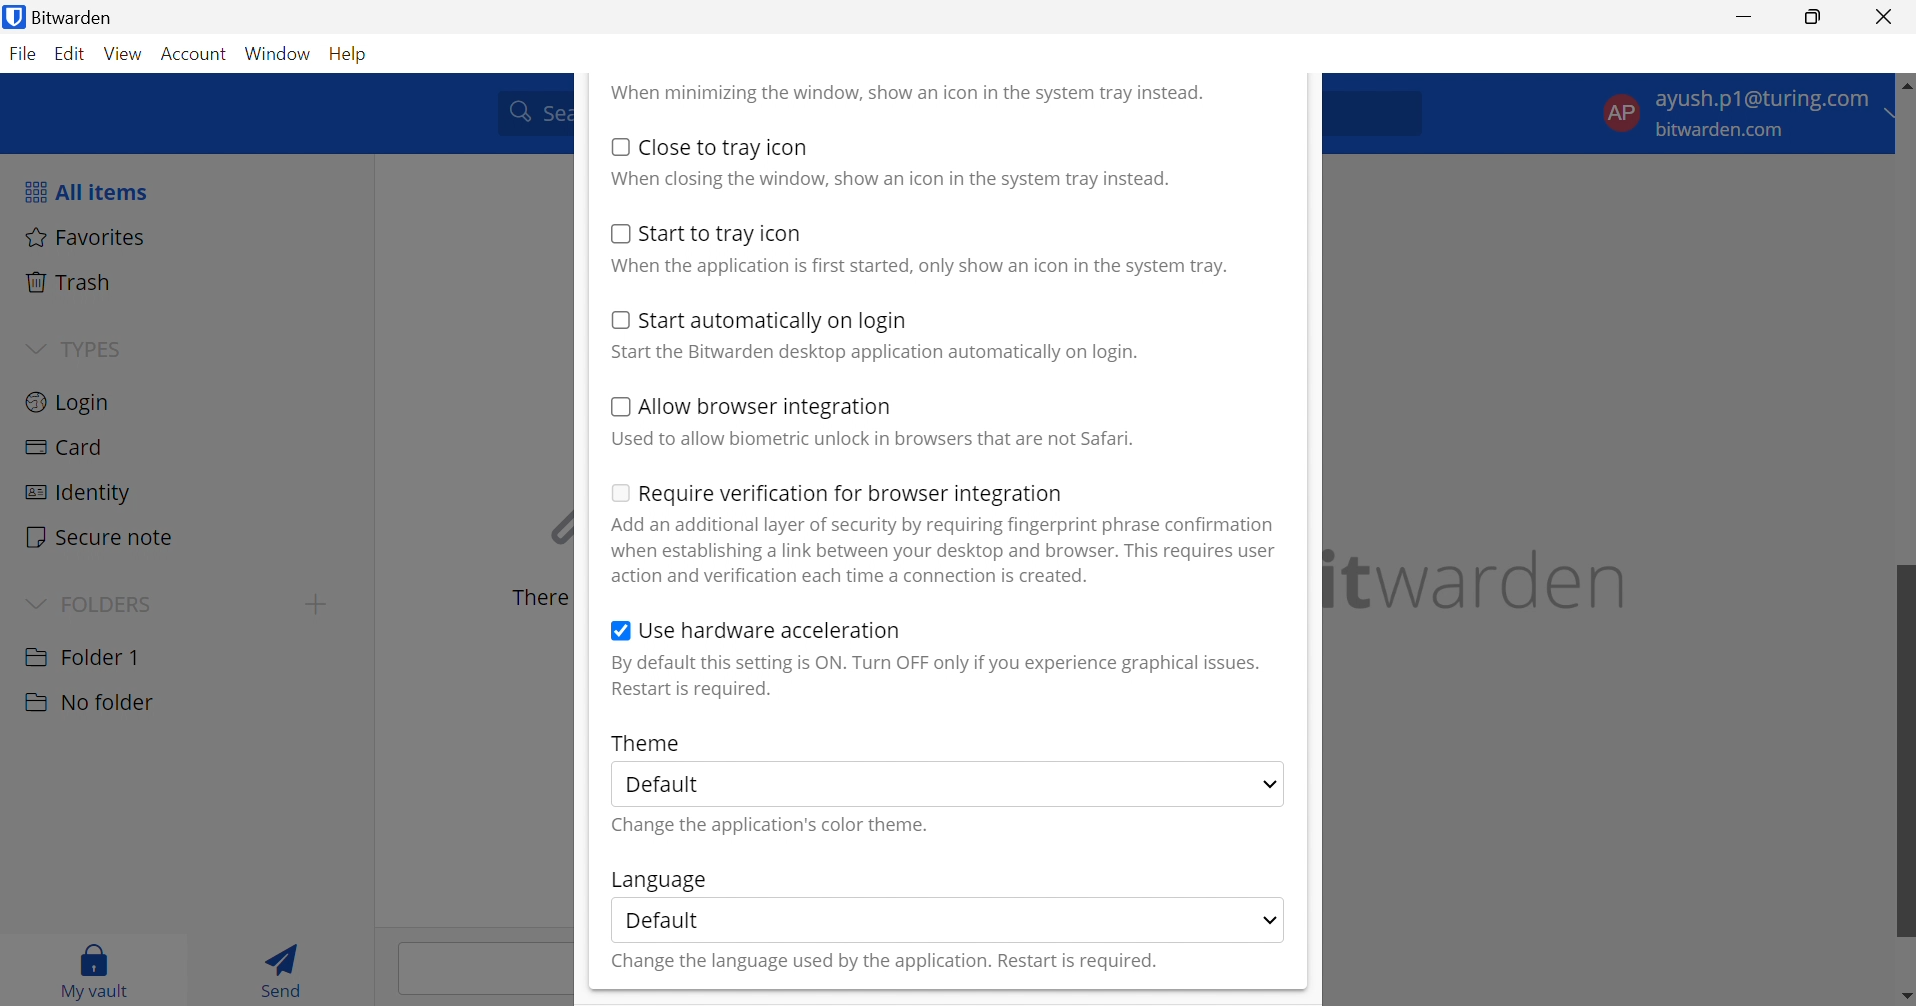 This screenshot has width=1916, height=1006. Describe the element at coordinates (657, 881) in the screenshot. I see `Language` at that location.